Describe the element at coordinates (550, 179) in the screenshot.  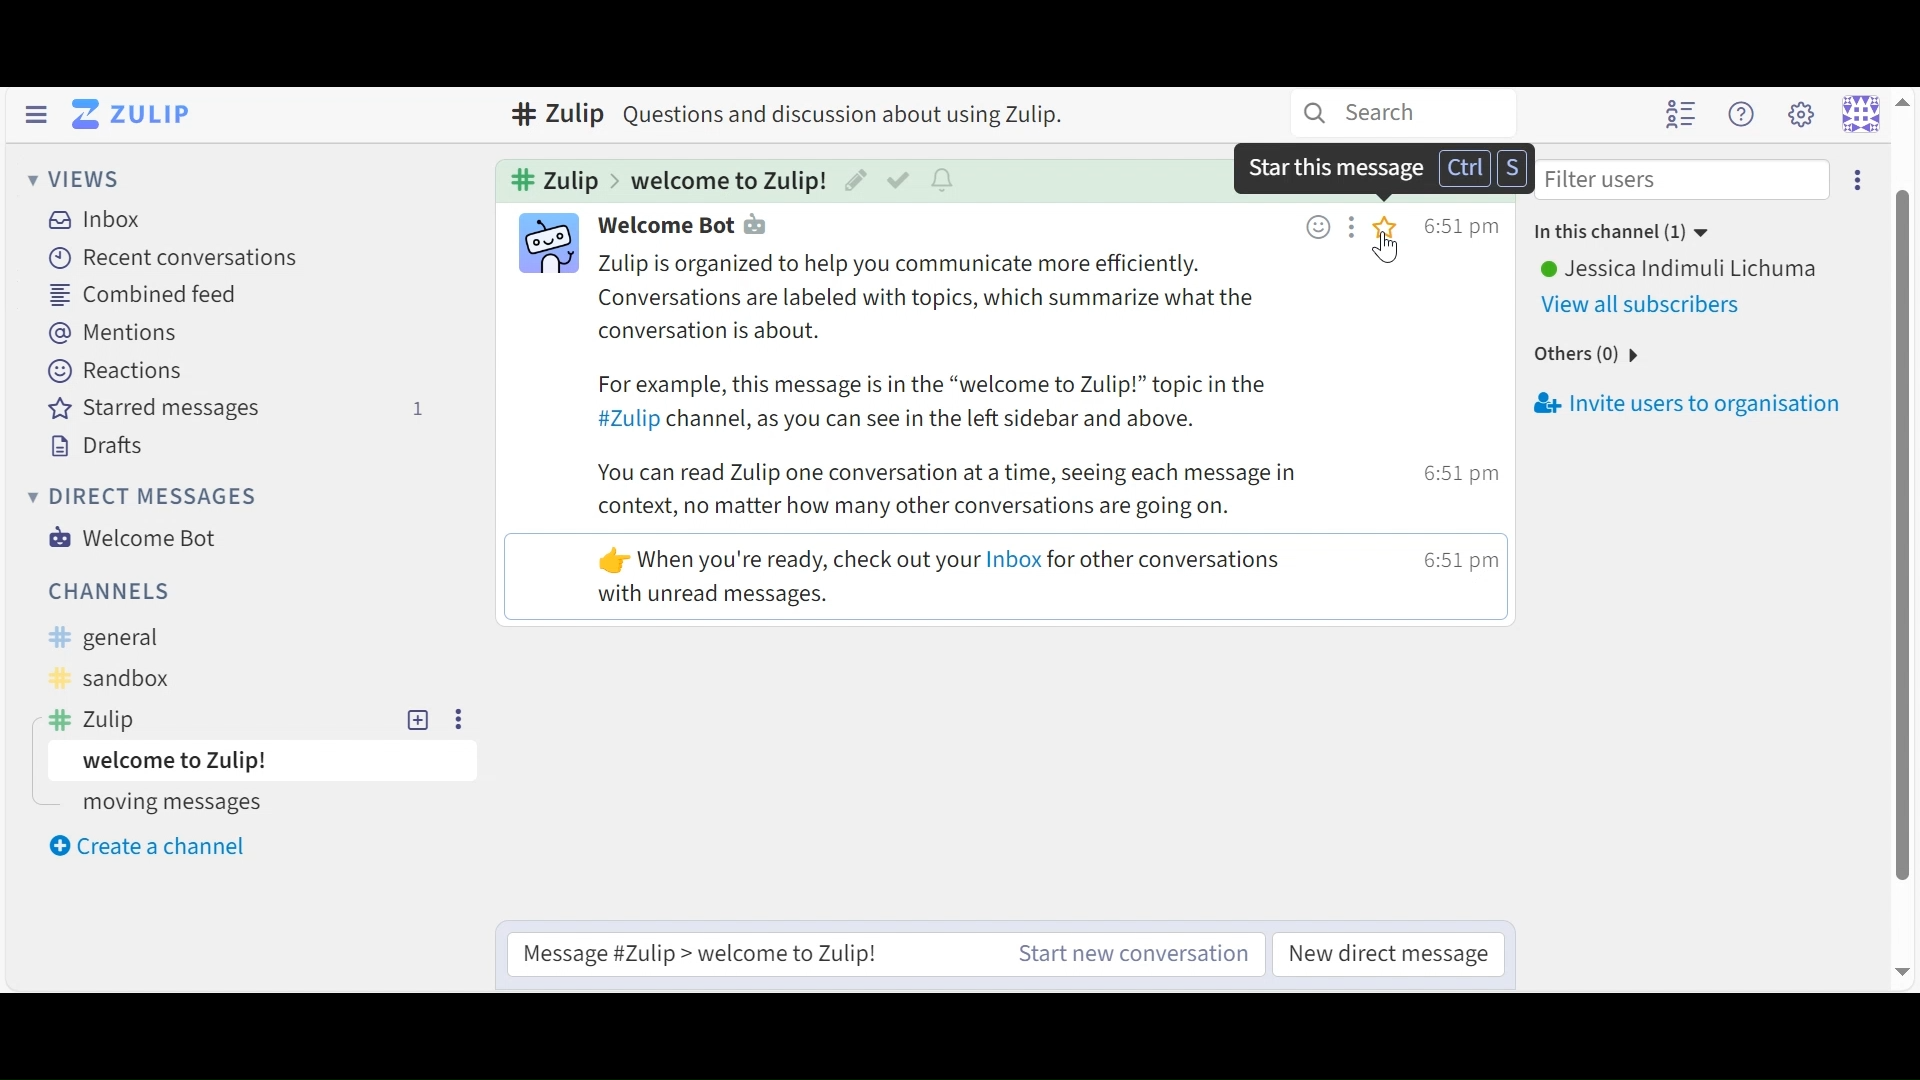
I see `Cannel` at that location.